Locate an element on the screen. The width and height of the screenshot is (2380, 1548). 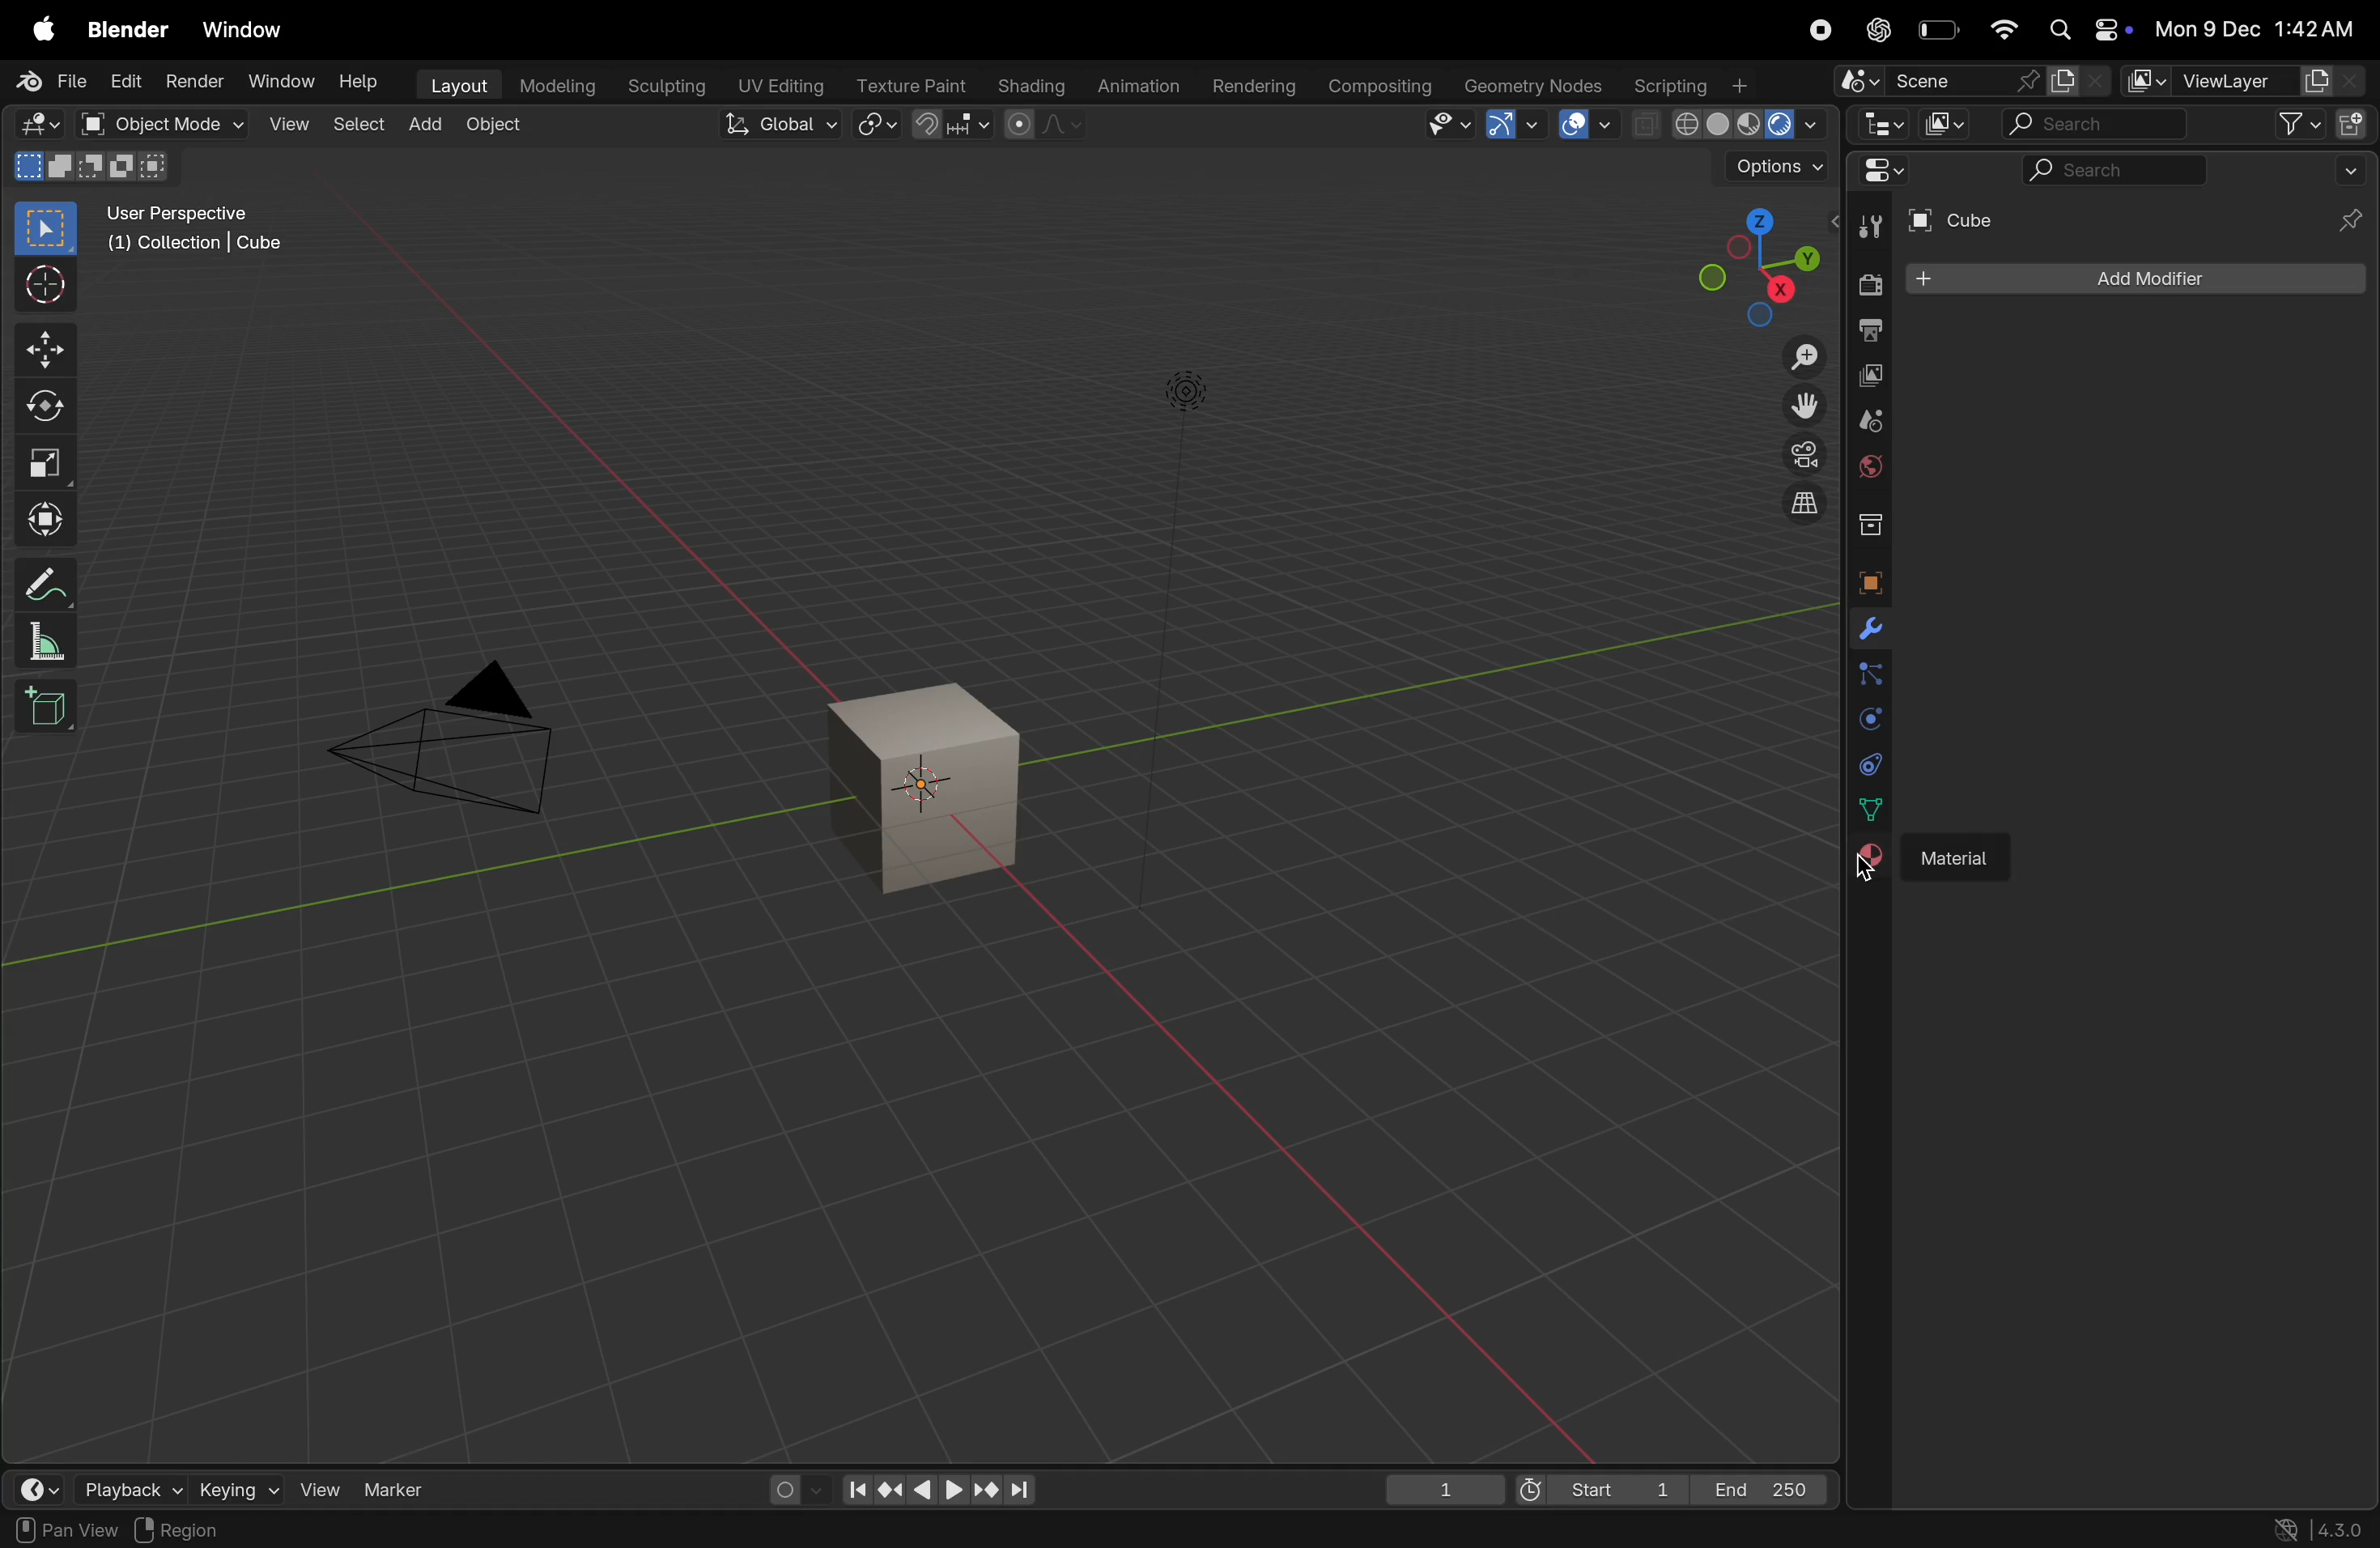
modelling is located at coordinates (560, 86).